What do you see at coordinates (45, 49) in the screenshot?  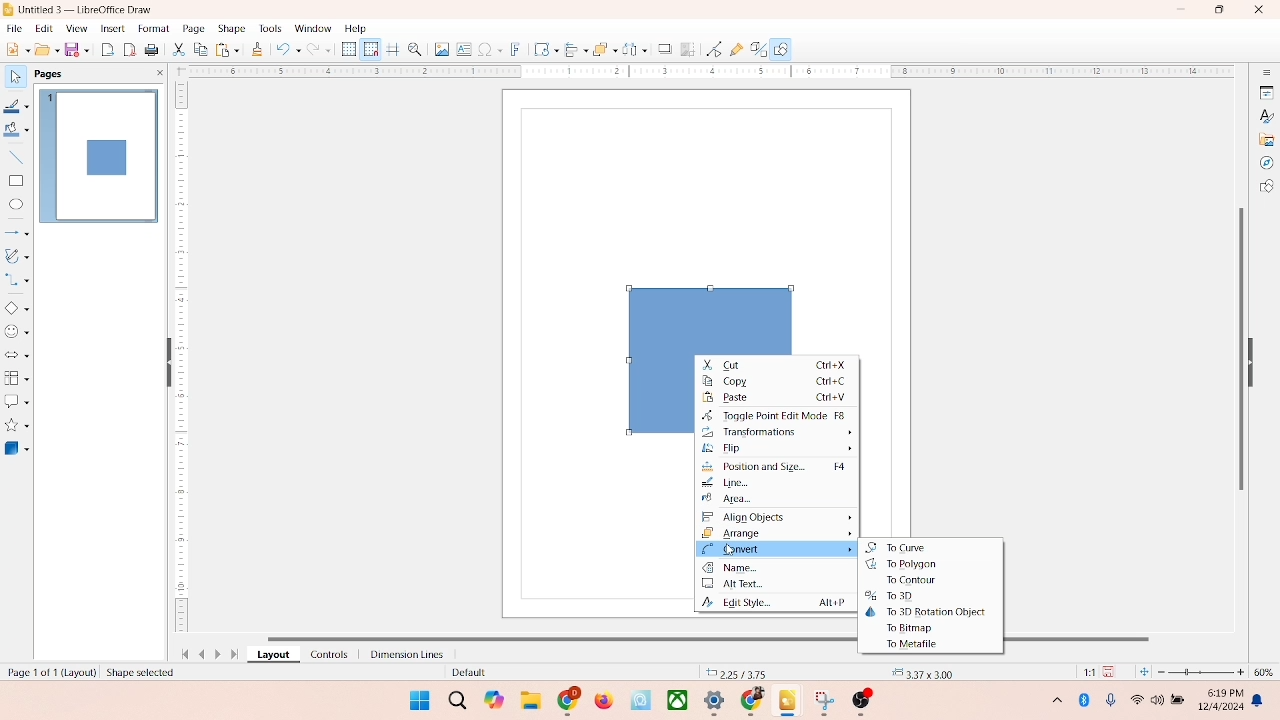 I see `open` at bounding box center [45, 49].